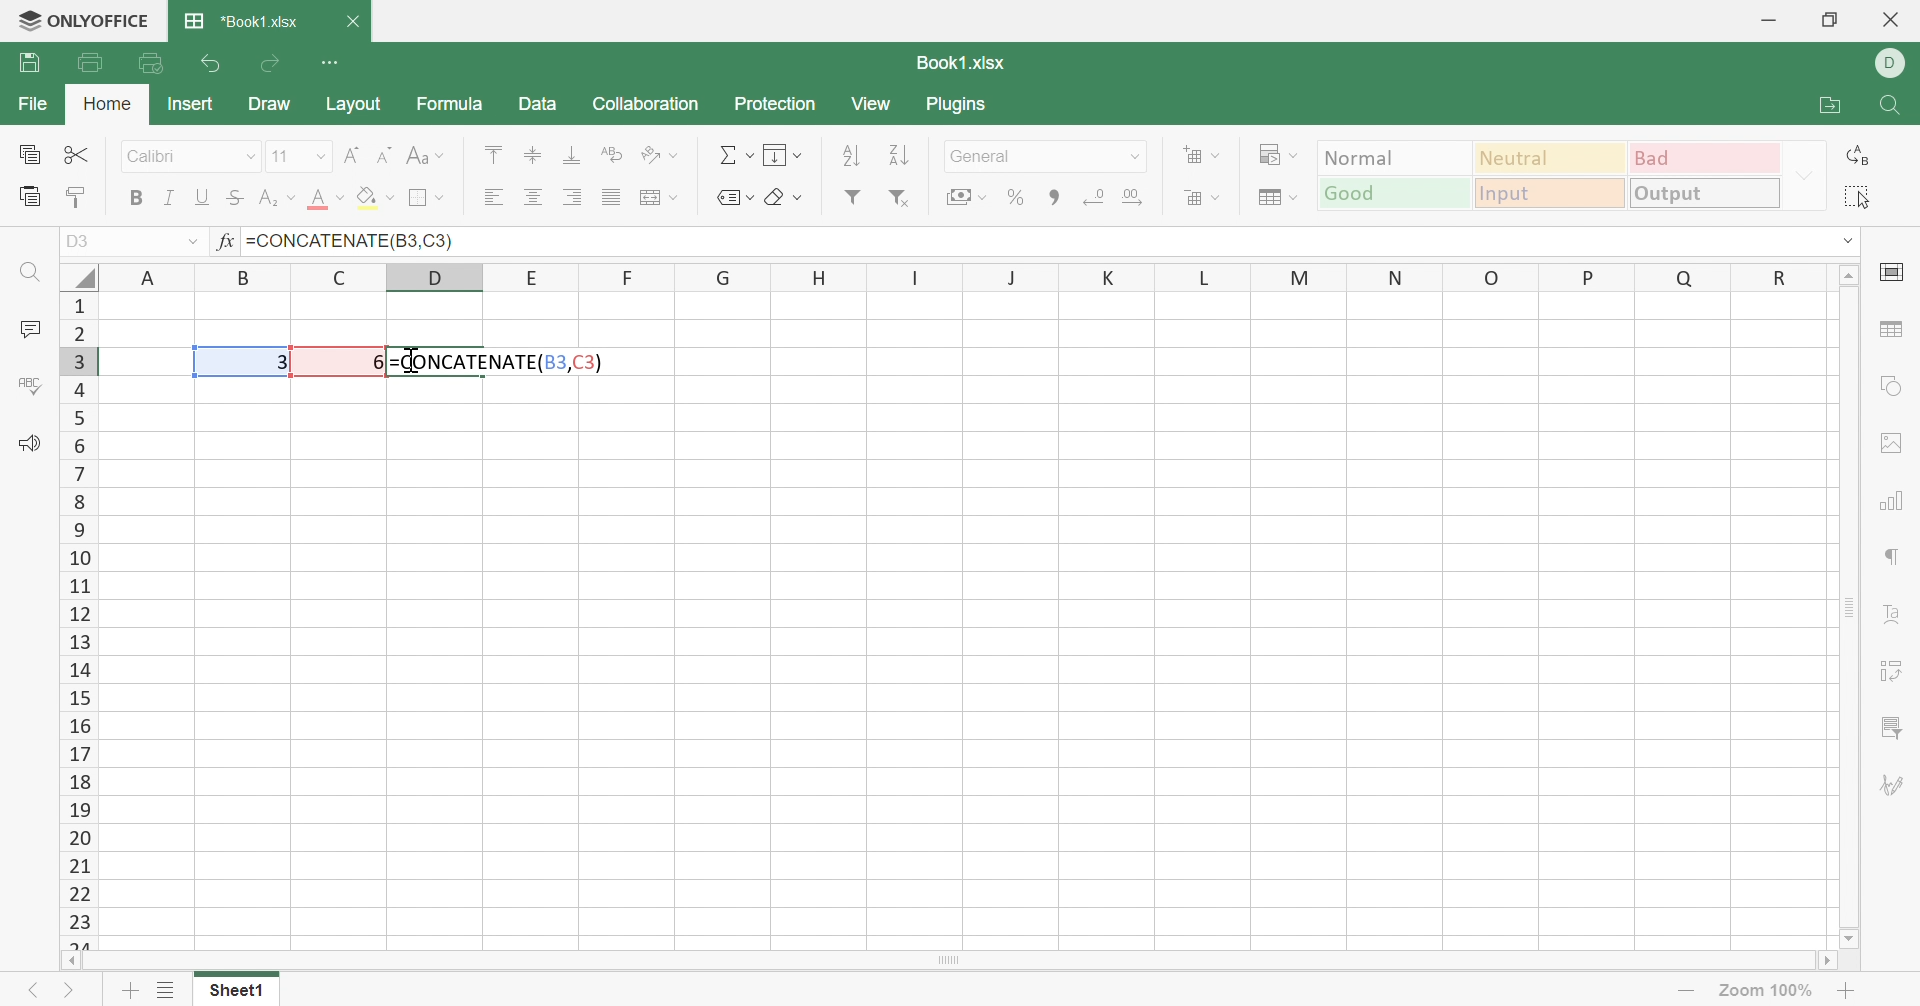 The width and height of the screenshot is (1920, 1006). Describe the element at coordinates (373, 362) in the screenshot. I see `6` at that location.